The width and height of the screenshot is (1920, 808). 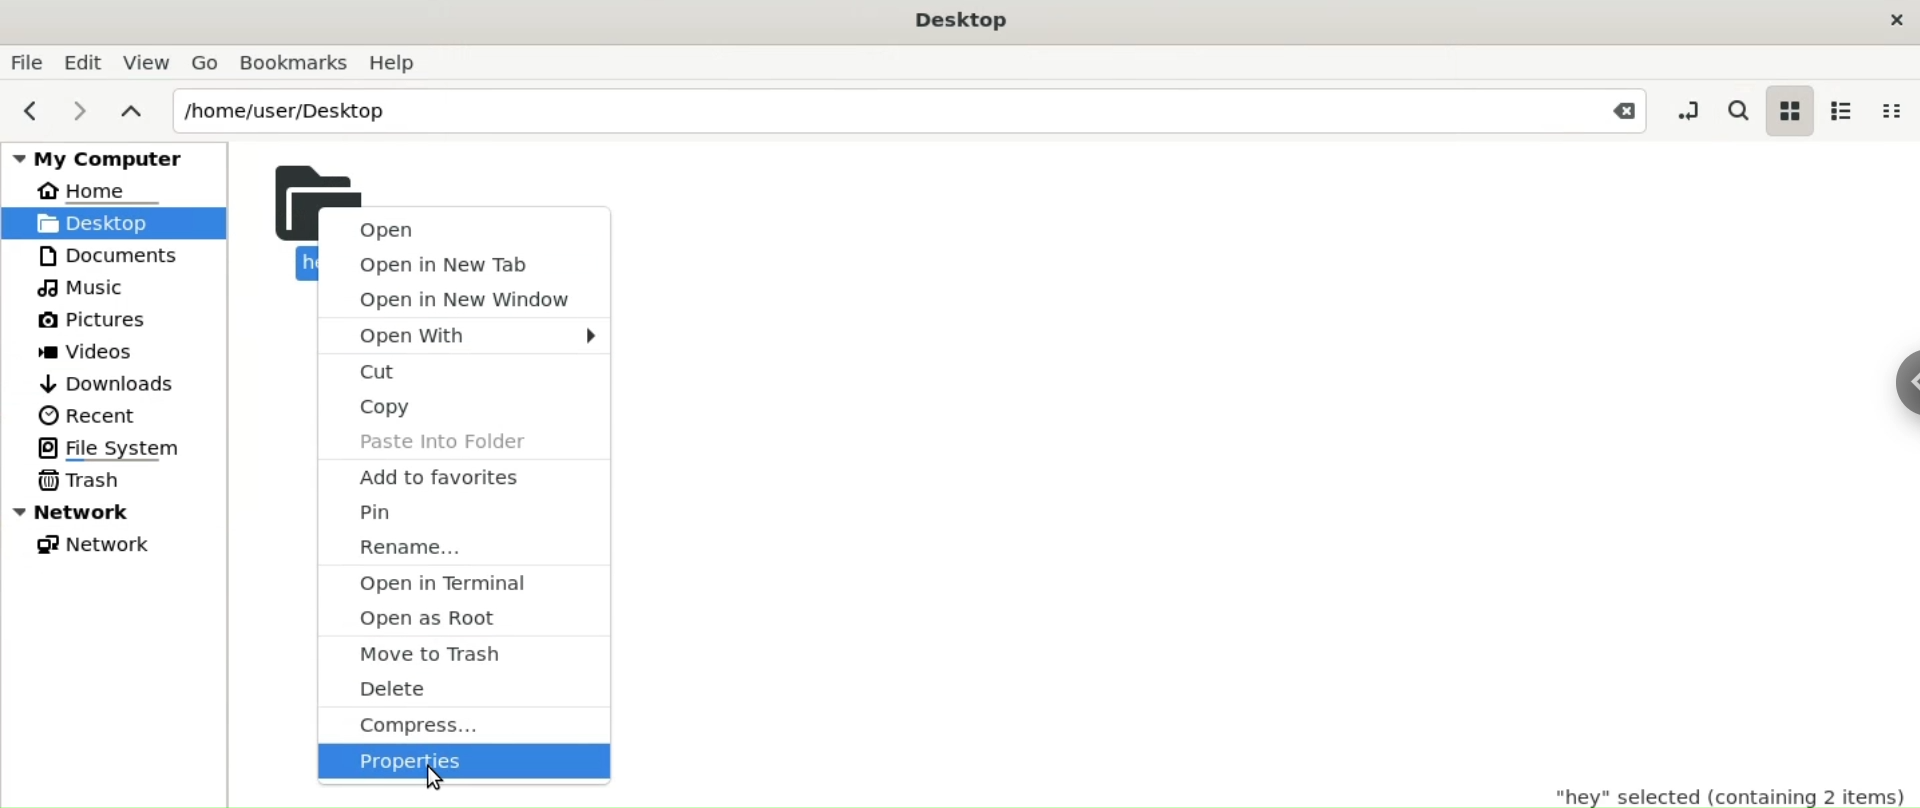 What do you see at coordinates (1682, 111) in the screenshot?
I see `toggle location entry` at bounding box center [1682, 111].